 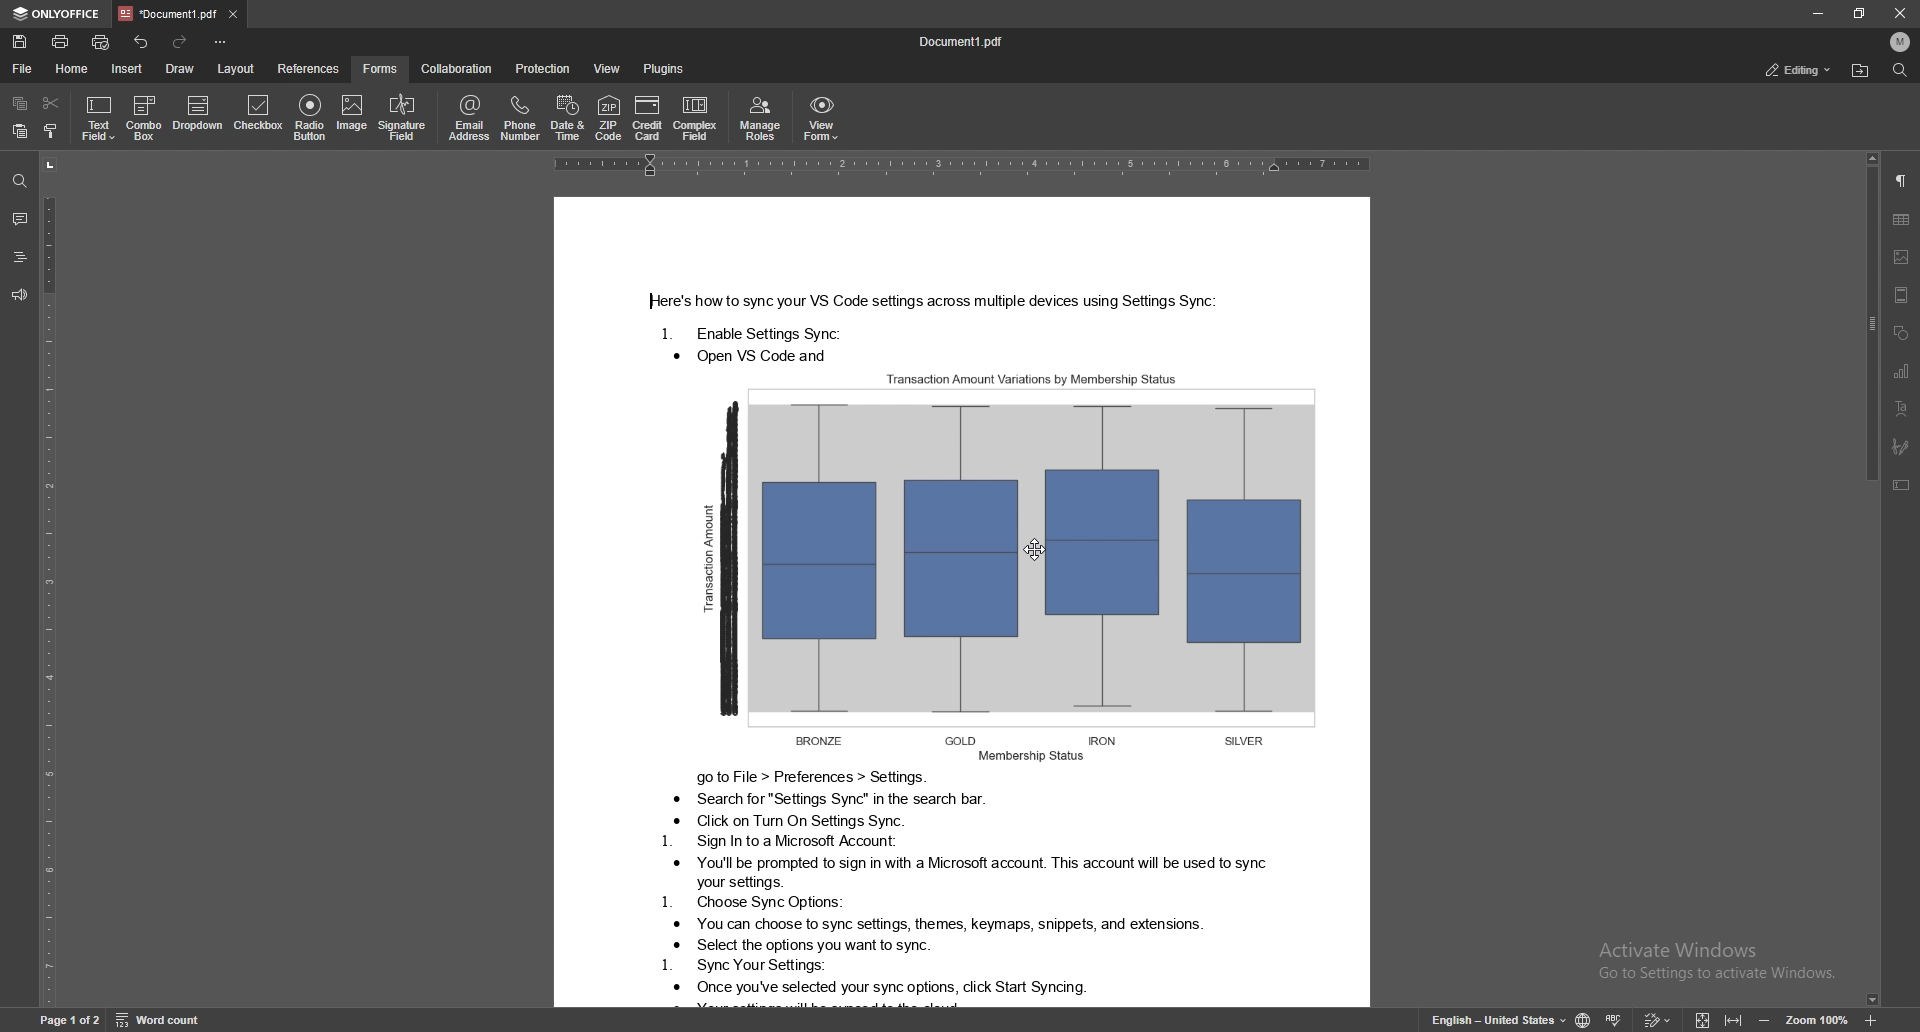 I want to click on view, so click(x=609, y=68).